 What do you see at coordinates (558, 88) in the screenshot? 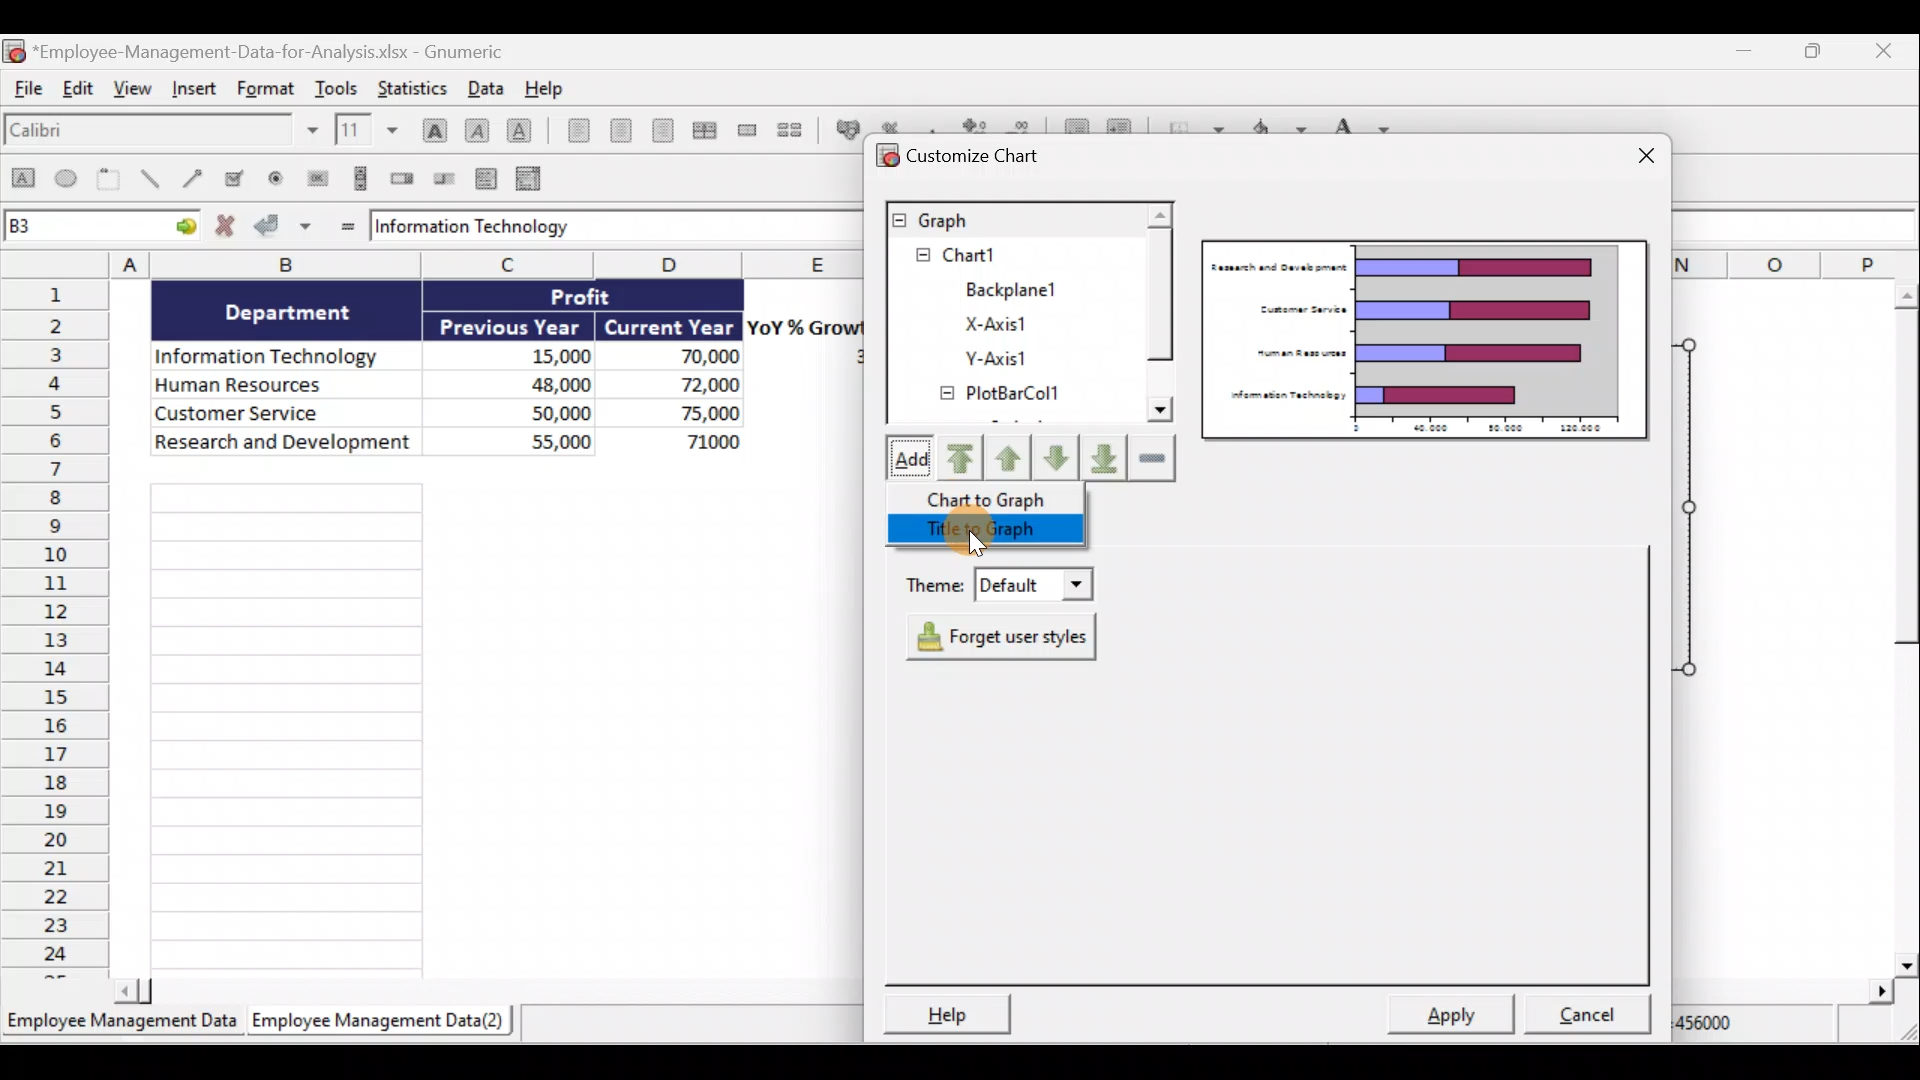
I see `Help` at bounding box center [558, 88].